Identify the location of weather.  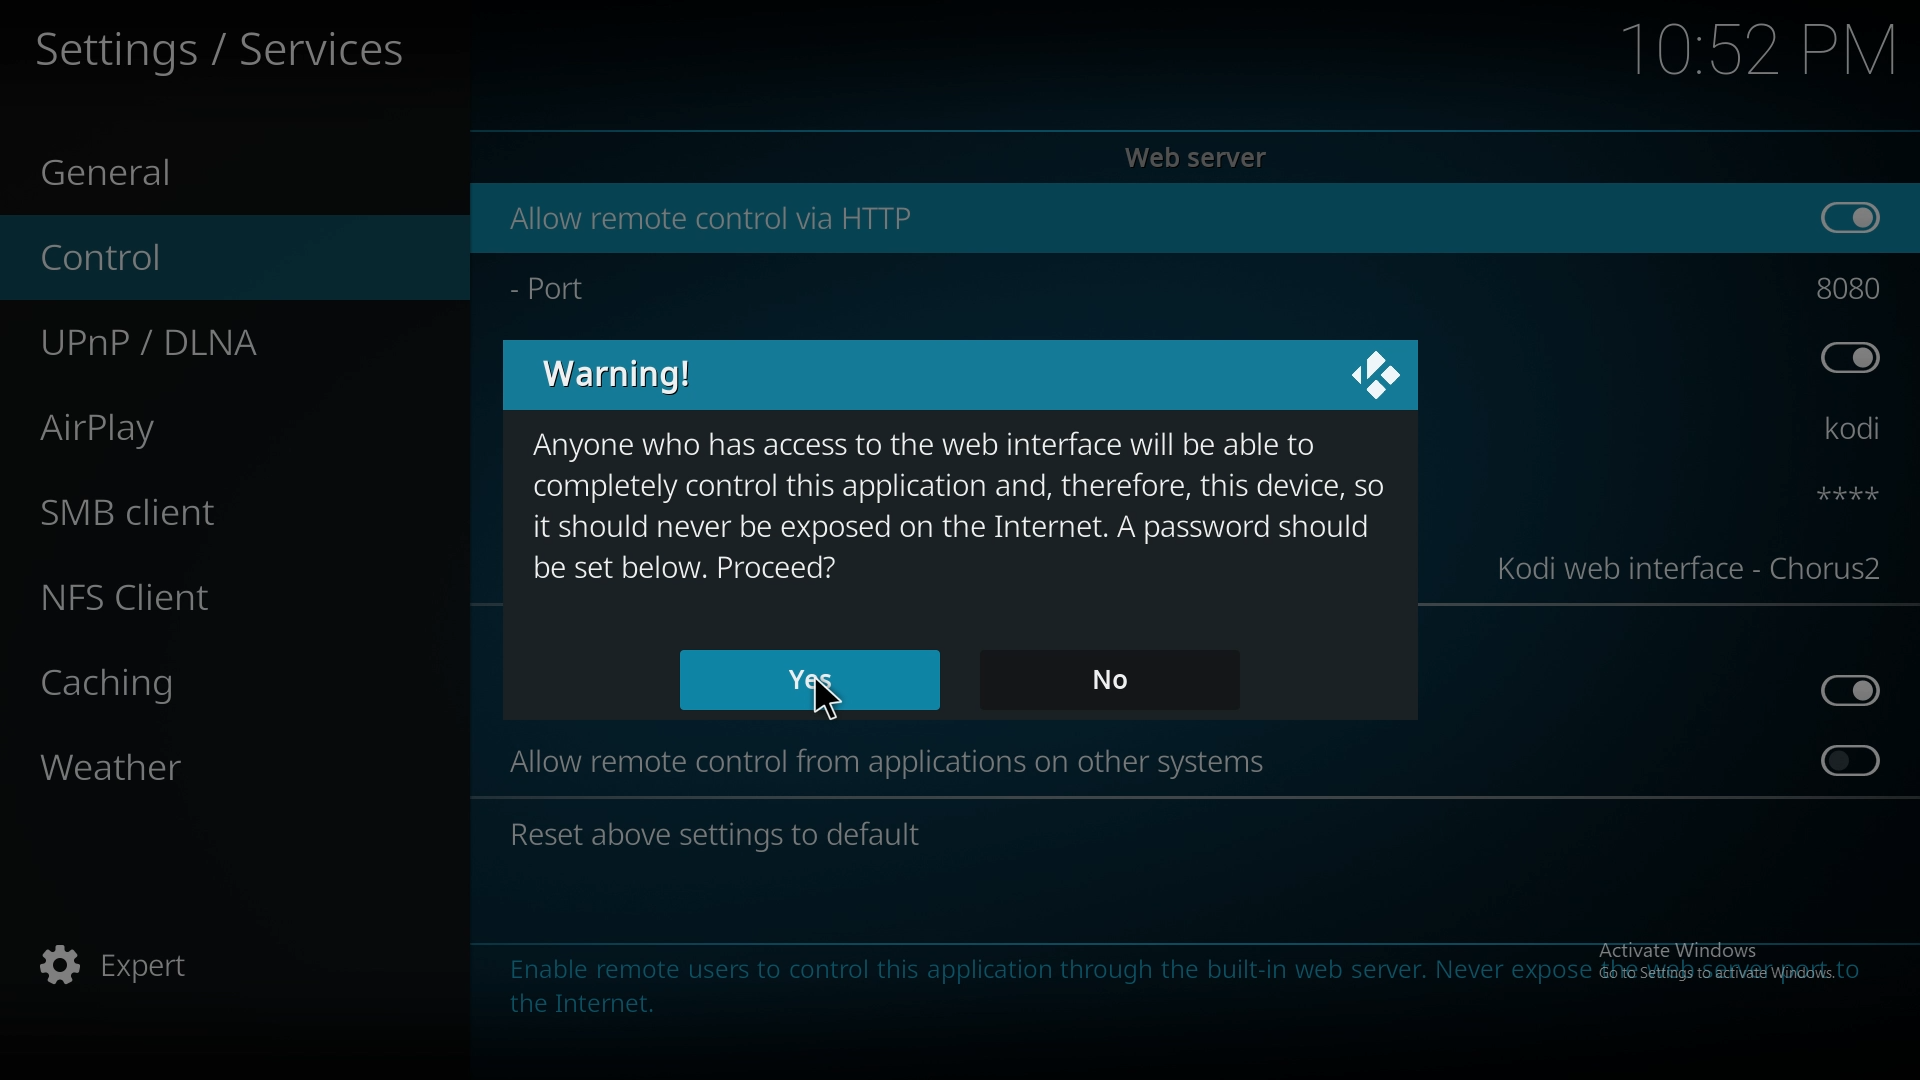
(208, 765).